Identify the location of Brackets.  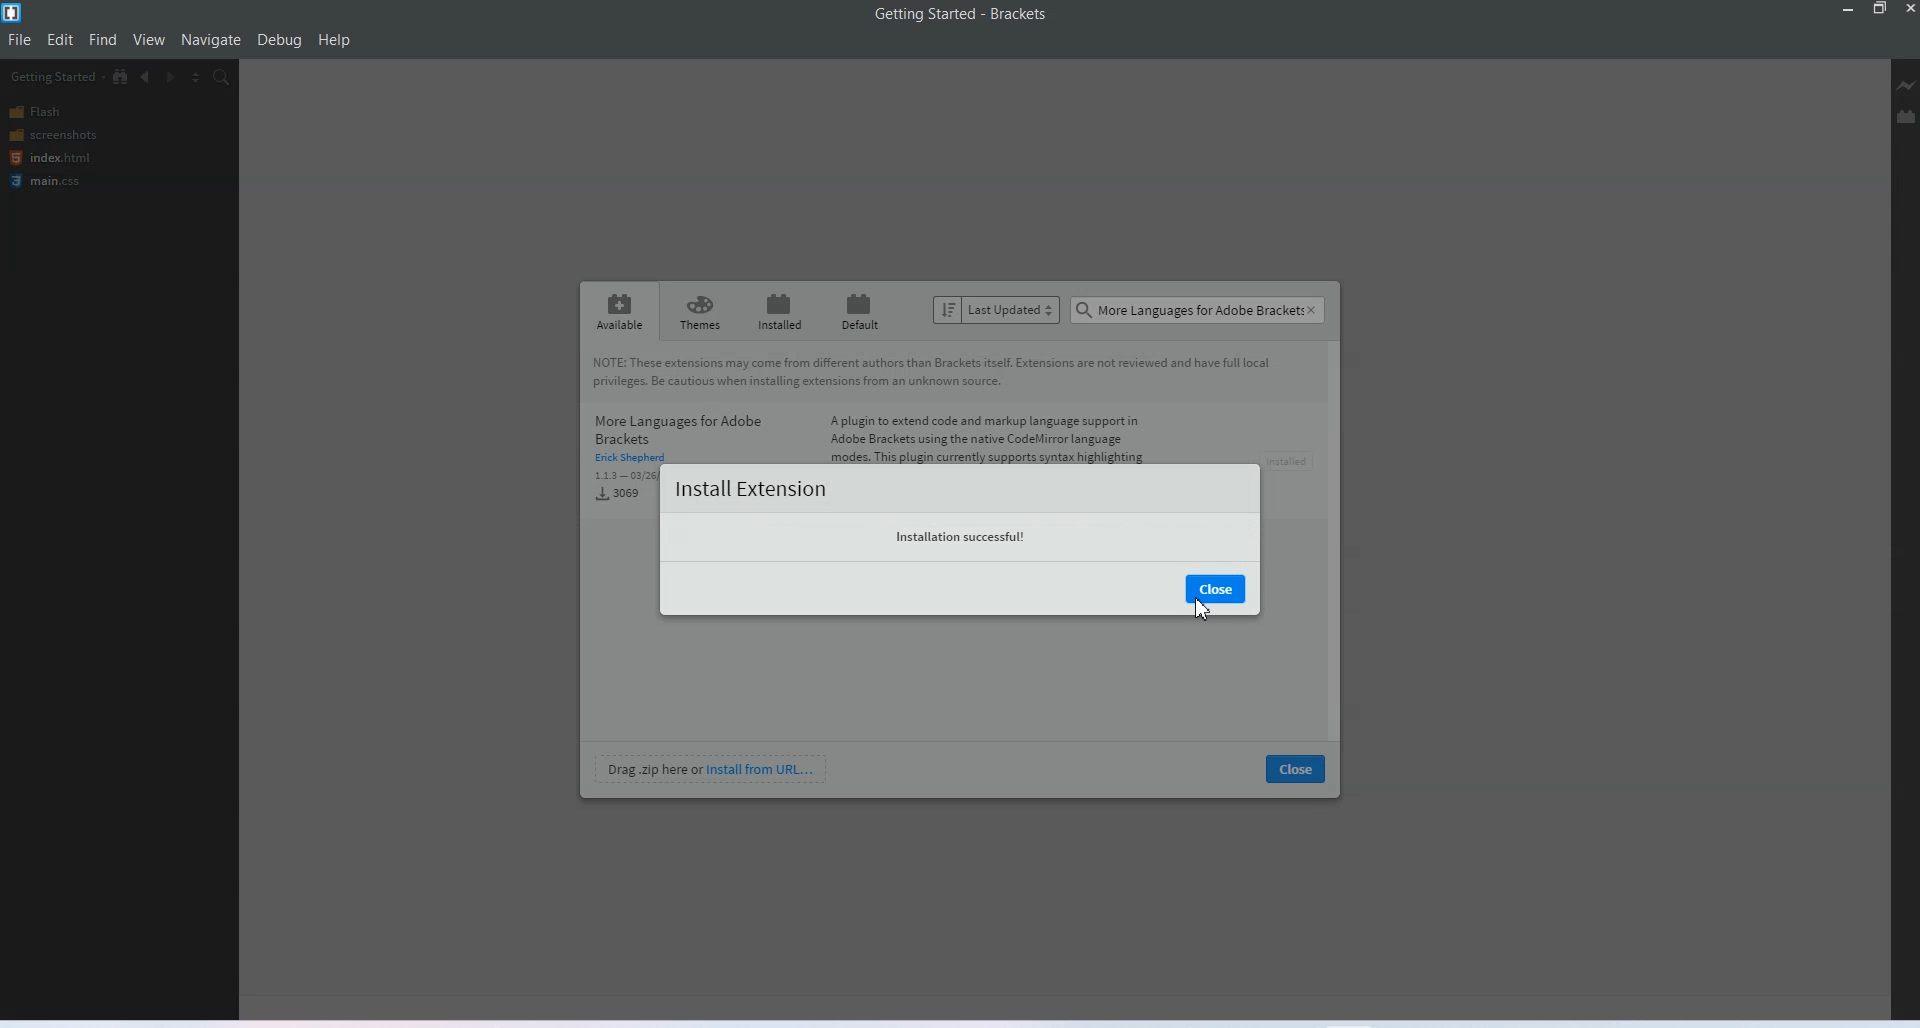
(1018, 13).